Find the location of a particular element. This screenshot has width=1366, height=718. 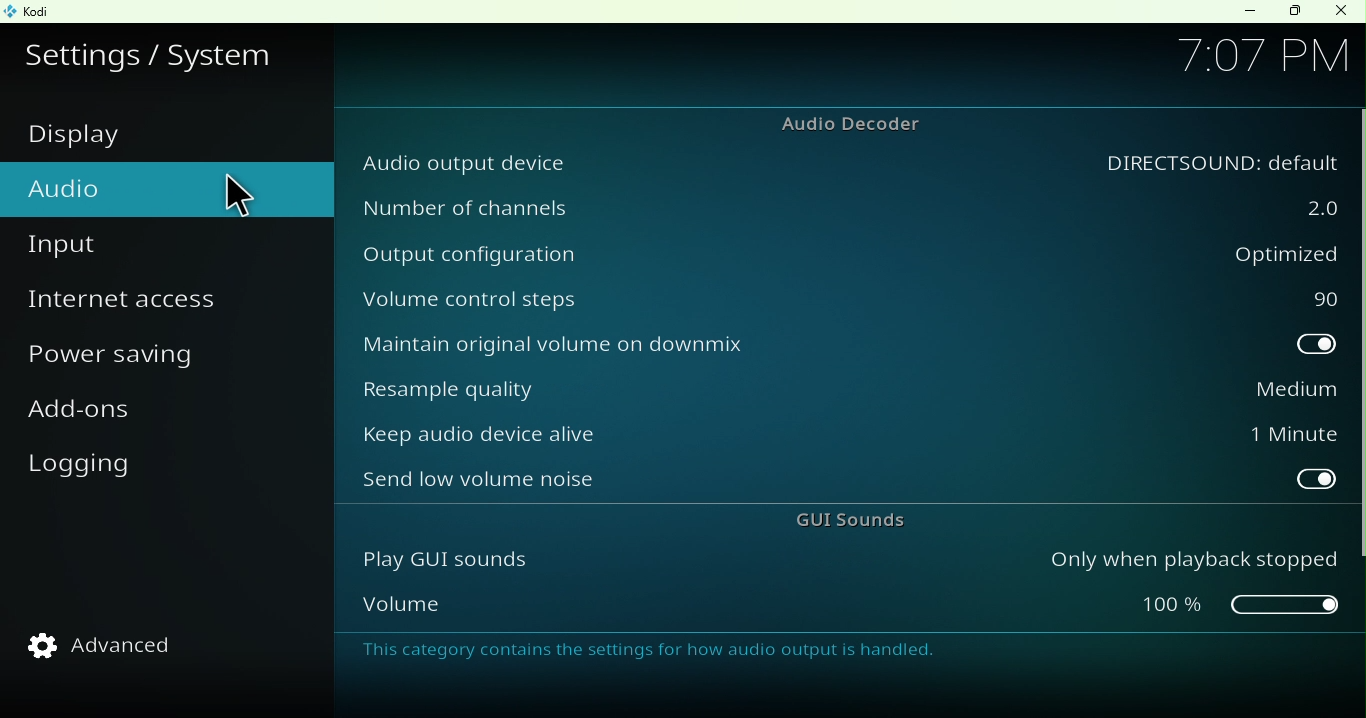

This category contains the settings for how audio output is handled. is located at coordinates (651, 655).